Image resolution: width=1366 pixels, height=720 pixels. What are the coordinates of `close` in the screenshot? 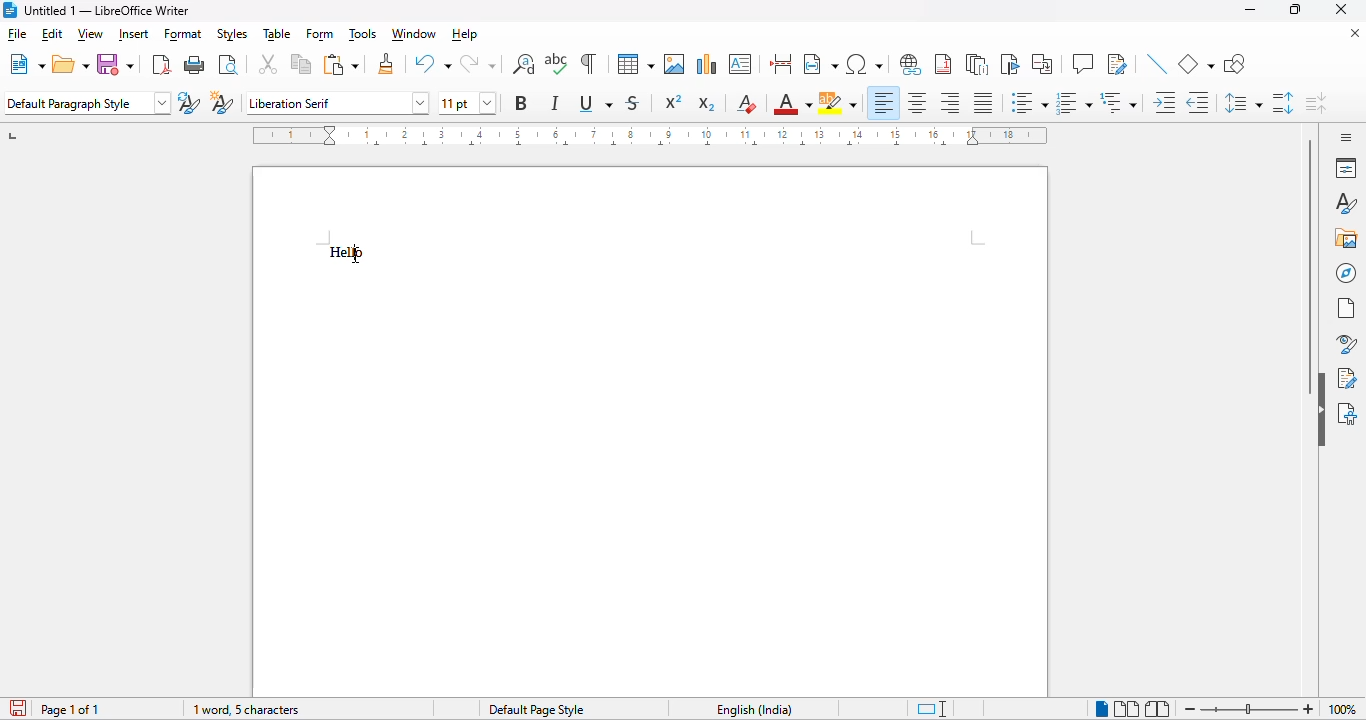 It's located at (1341, 9).